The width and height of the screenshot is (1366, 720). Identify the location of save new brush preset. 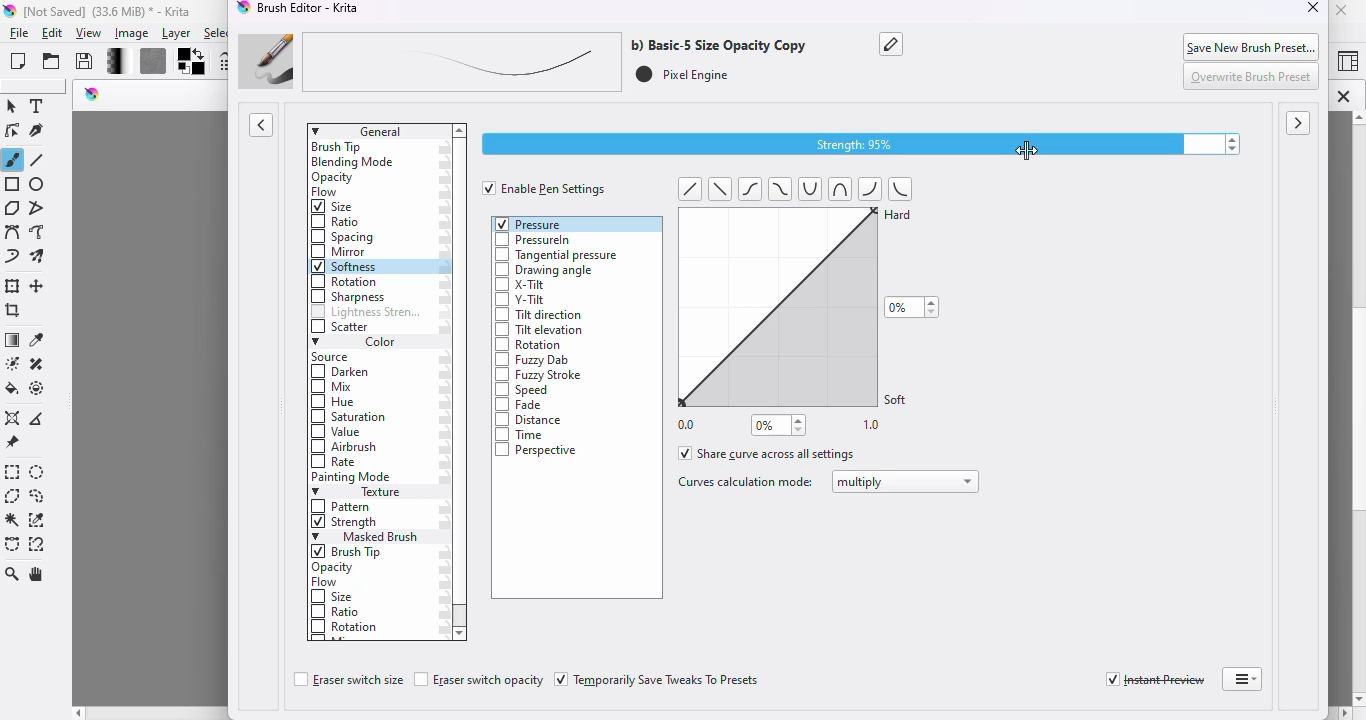
(1252, 46).